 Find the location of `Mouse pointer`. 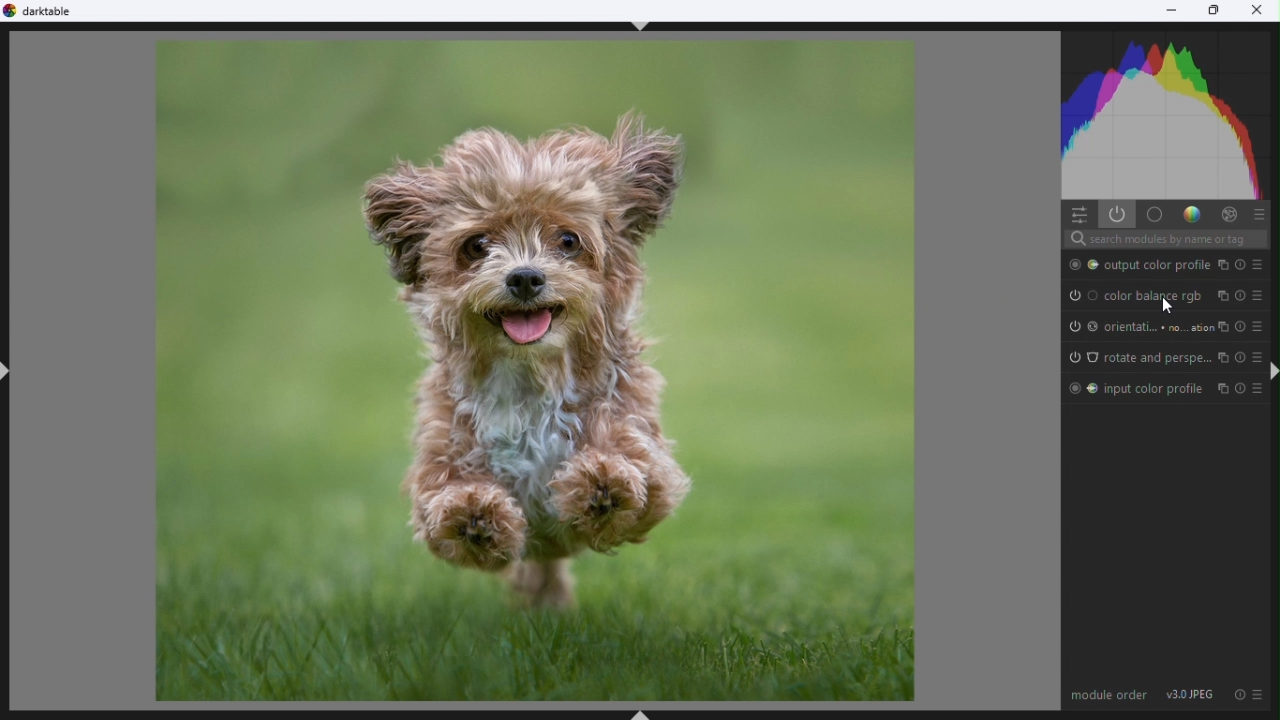

Mouse pointer is located at coordinates (1167, 306).